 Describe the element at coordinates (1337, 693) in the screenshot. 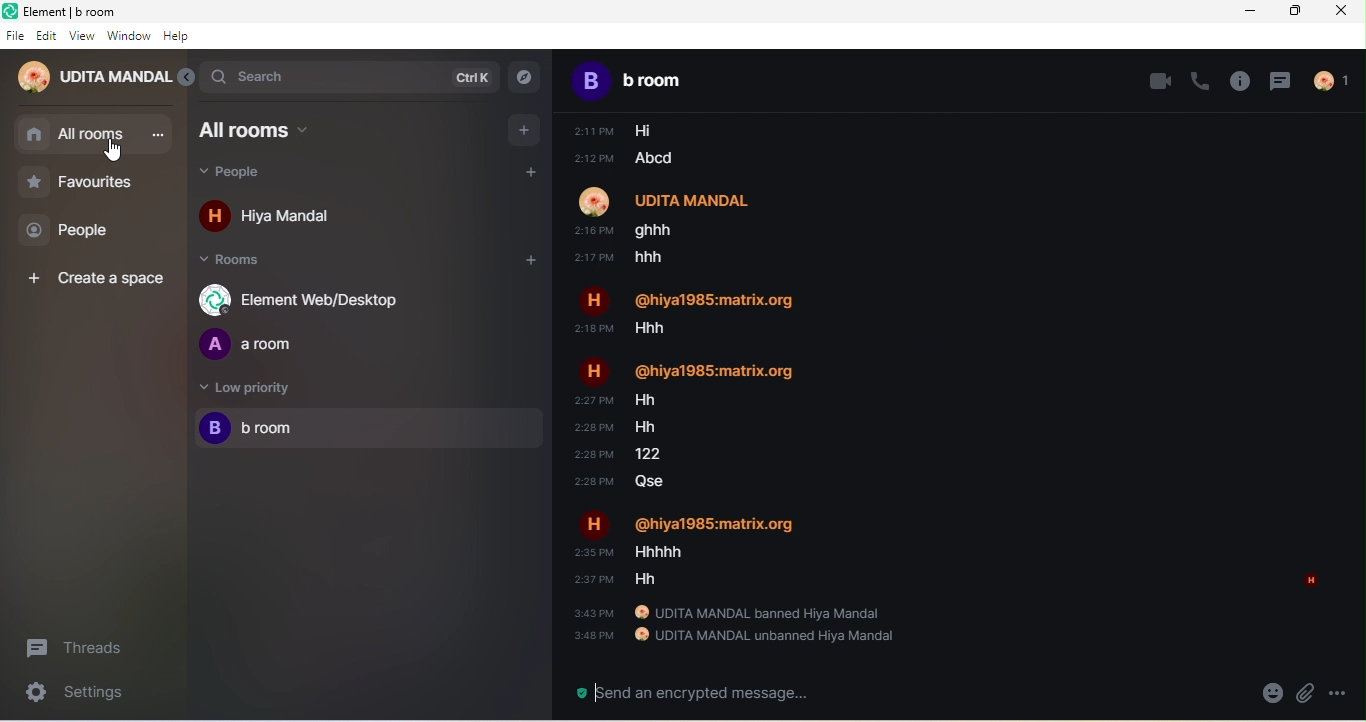

I see `more options` at that location.